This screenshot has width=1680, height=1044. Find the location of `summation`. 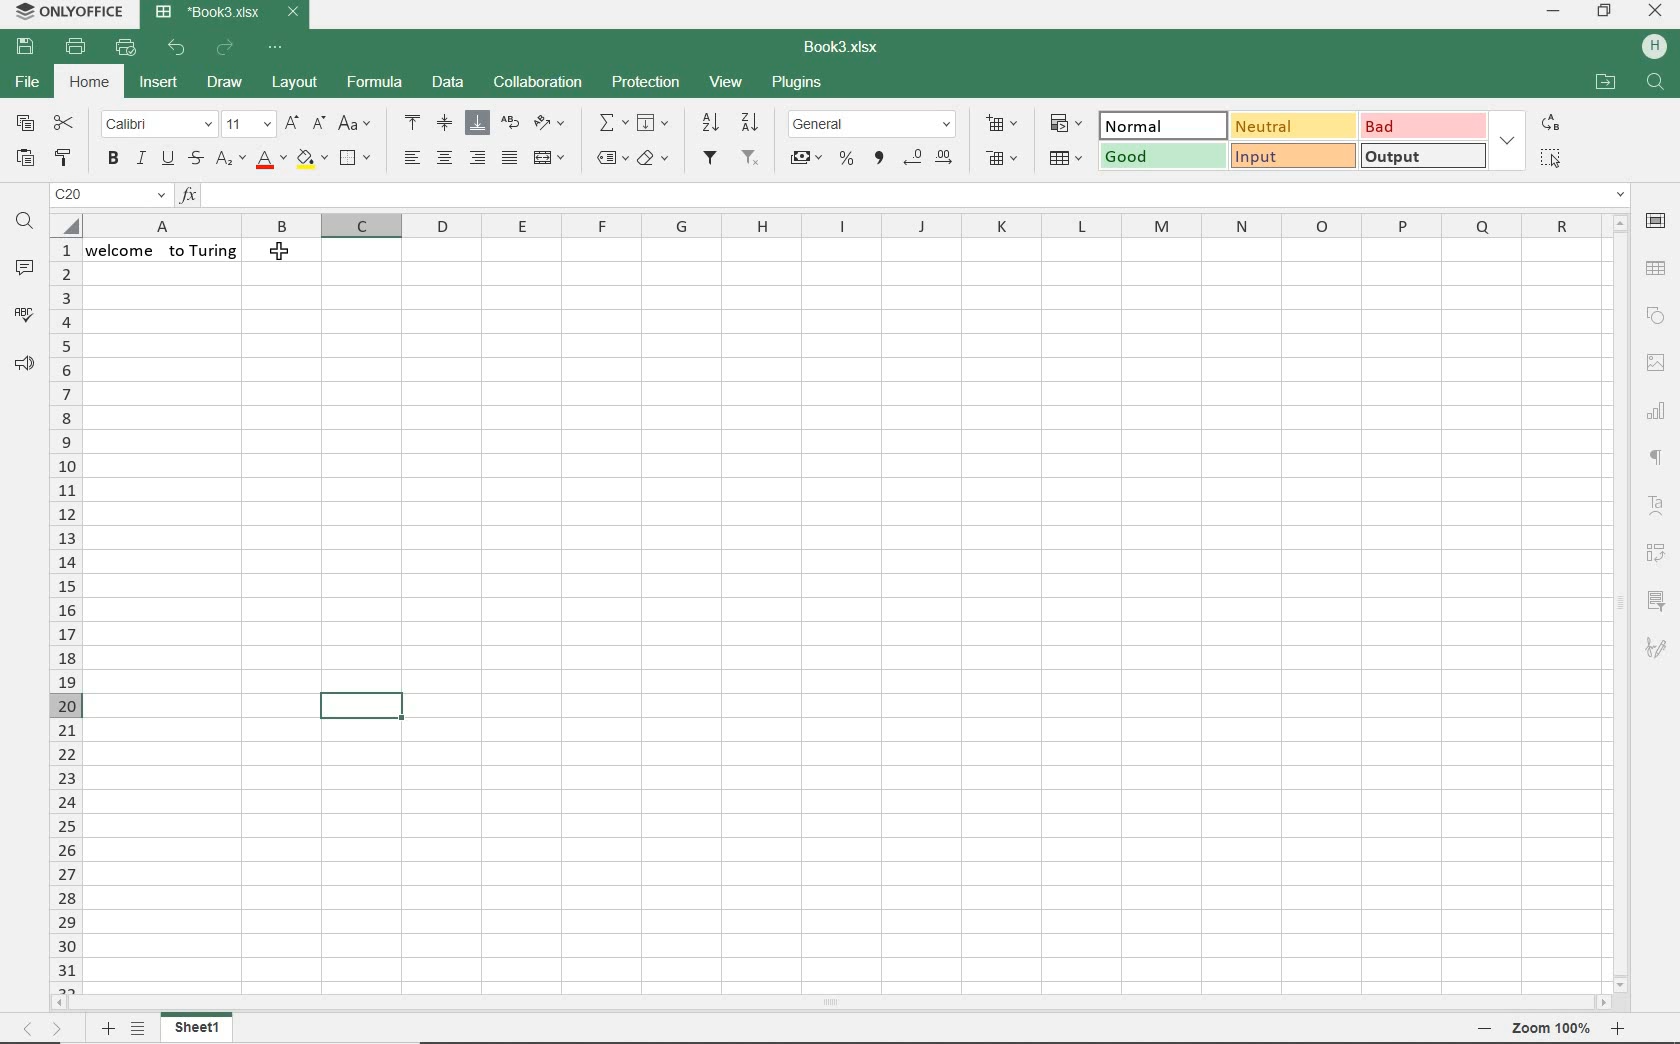

summation is located at coordinates (610, 125).